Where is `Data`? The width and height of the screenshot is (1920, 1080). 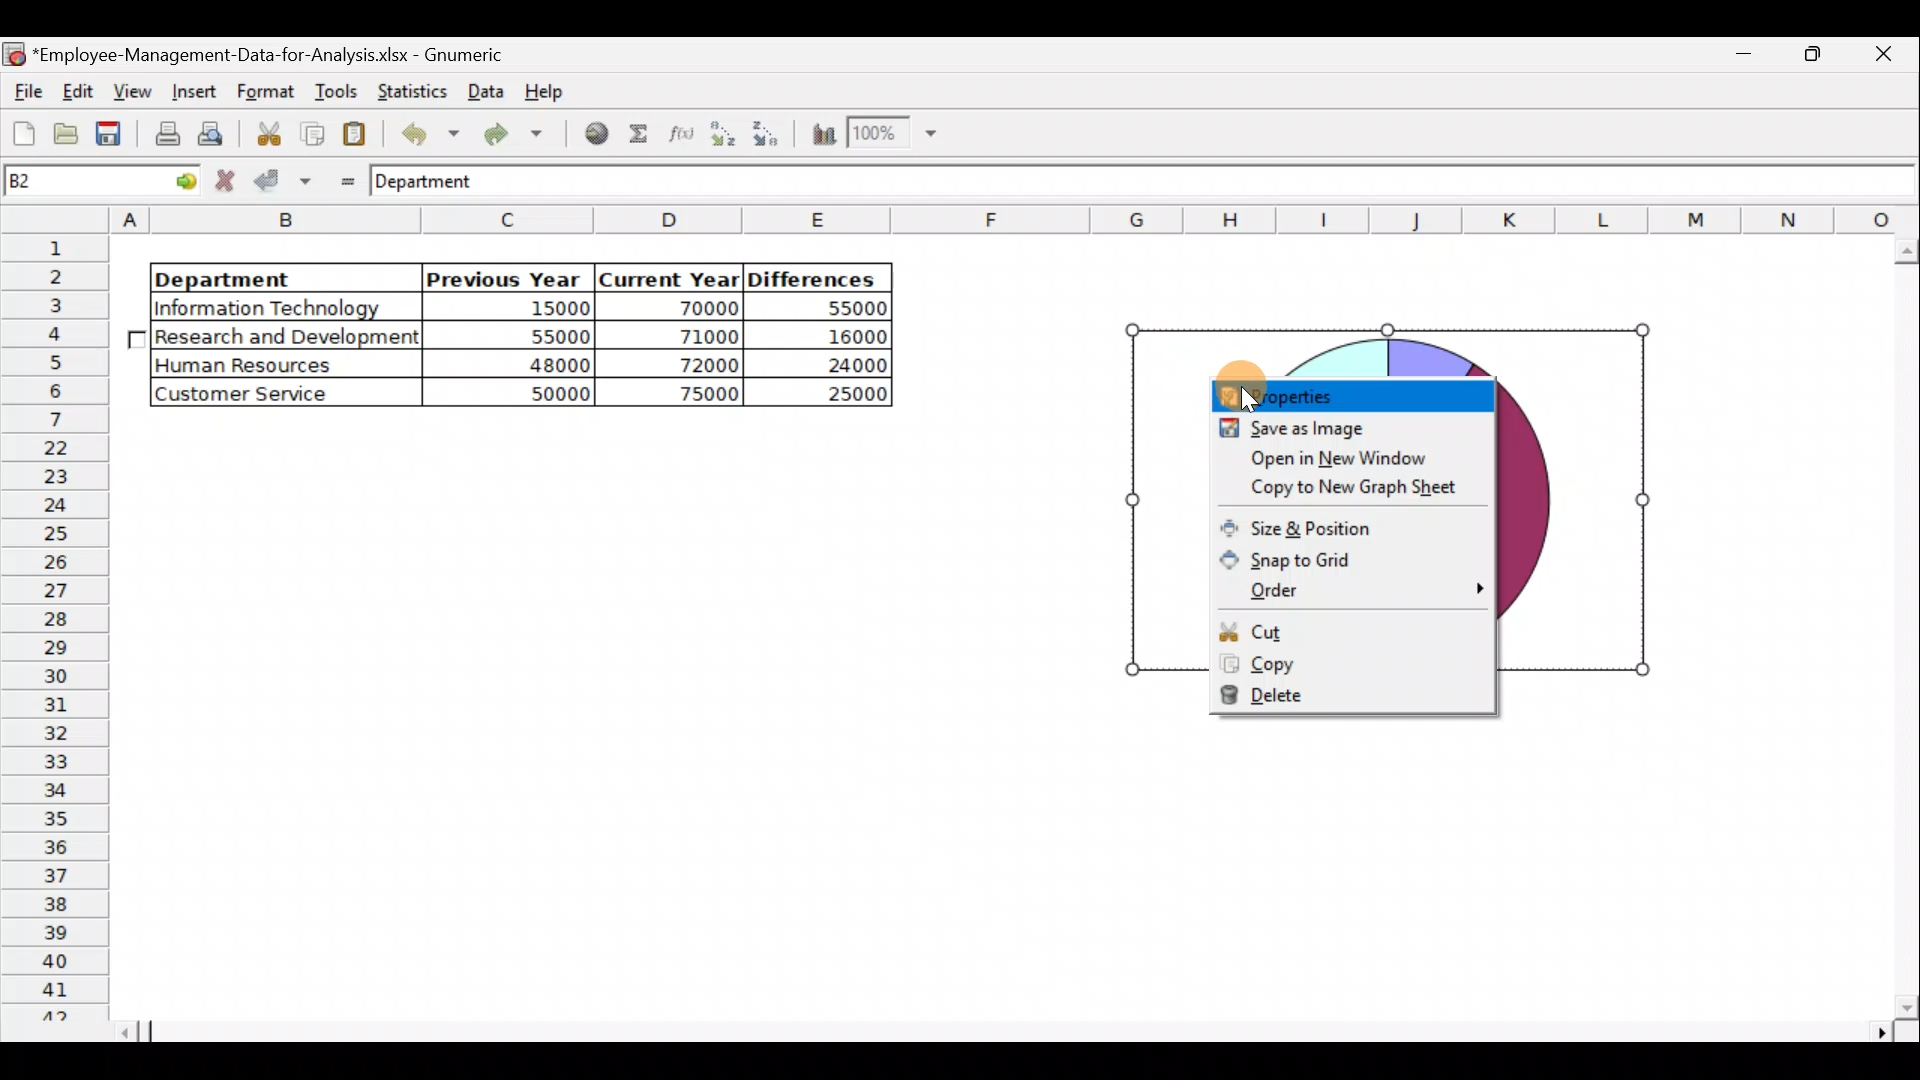 Data is located at coordinates (485, 89).